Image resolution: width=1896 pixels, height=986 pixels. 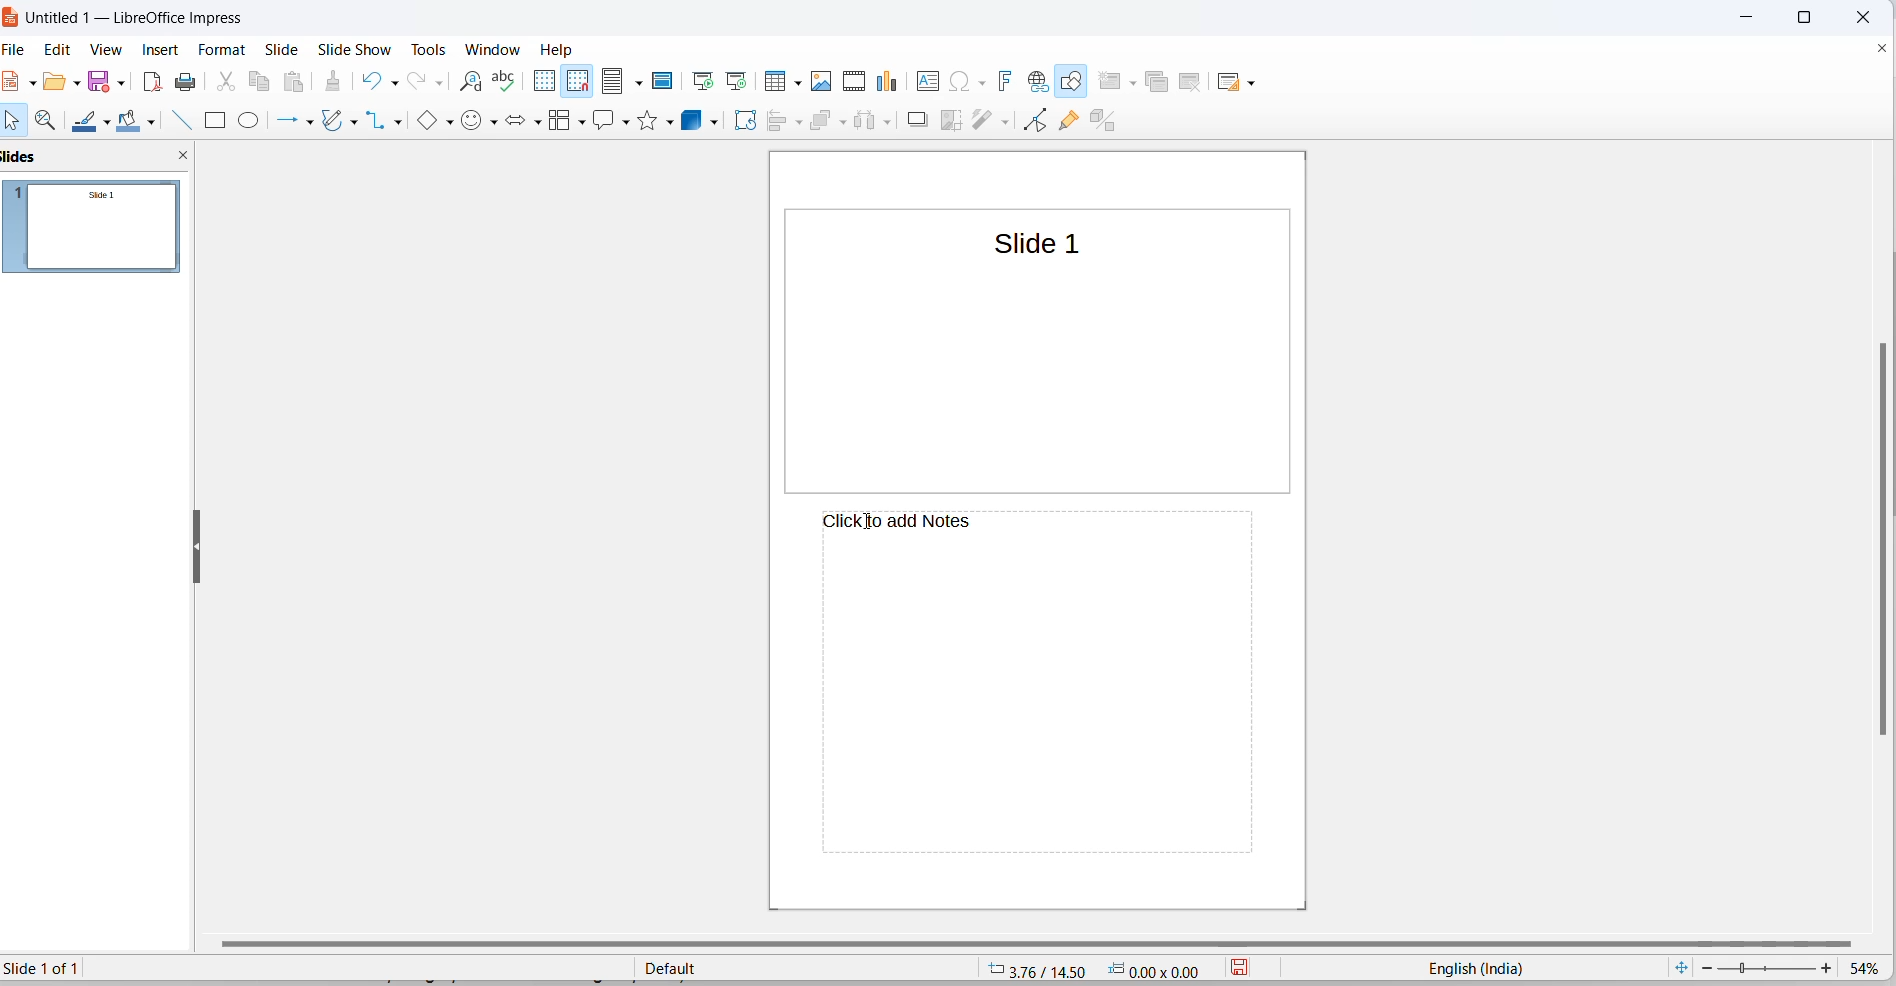 What do you see at coordinates (735, 80) in the screenshot?
I see `start from current slide` at bounding box center [735, 80].